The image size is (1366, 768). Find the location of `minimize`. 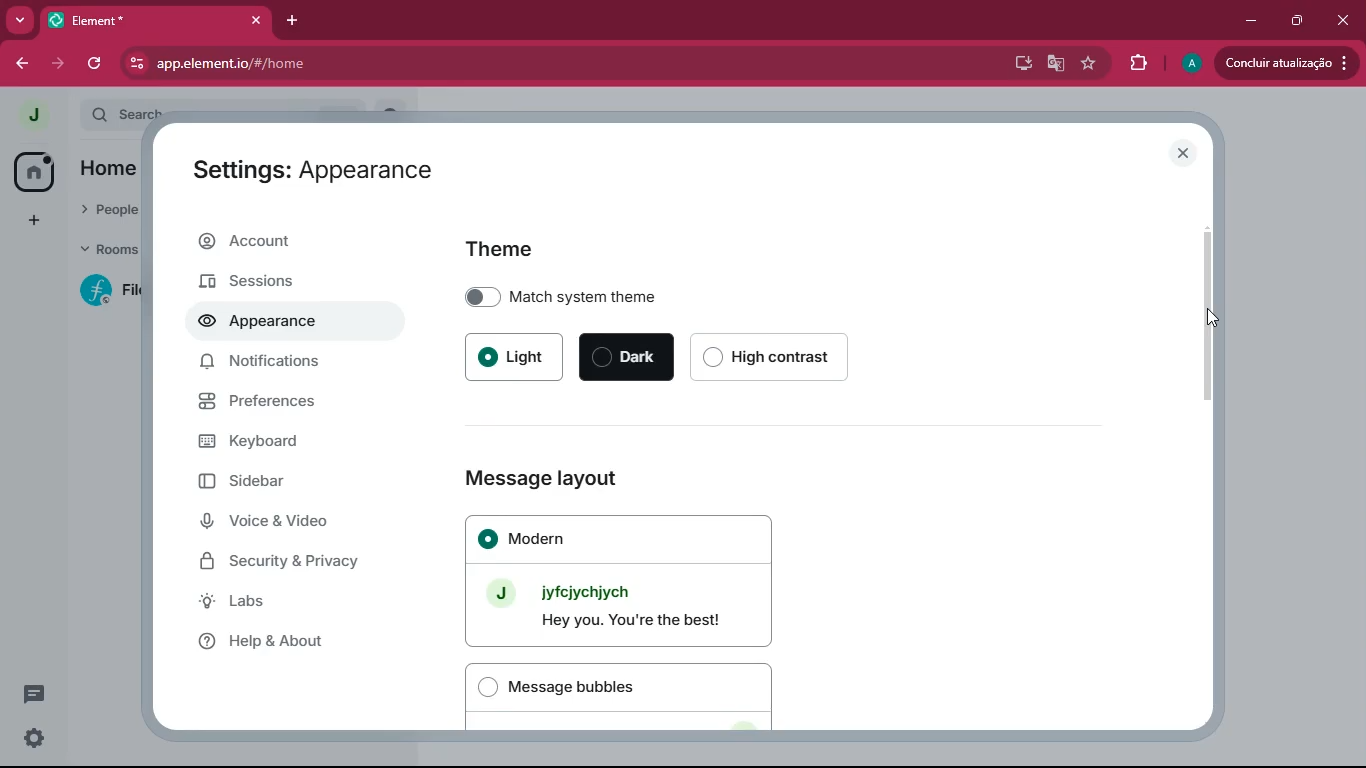

minimize is located at coordinates (1247, 22).